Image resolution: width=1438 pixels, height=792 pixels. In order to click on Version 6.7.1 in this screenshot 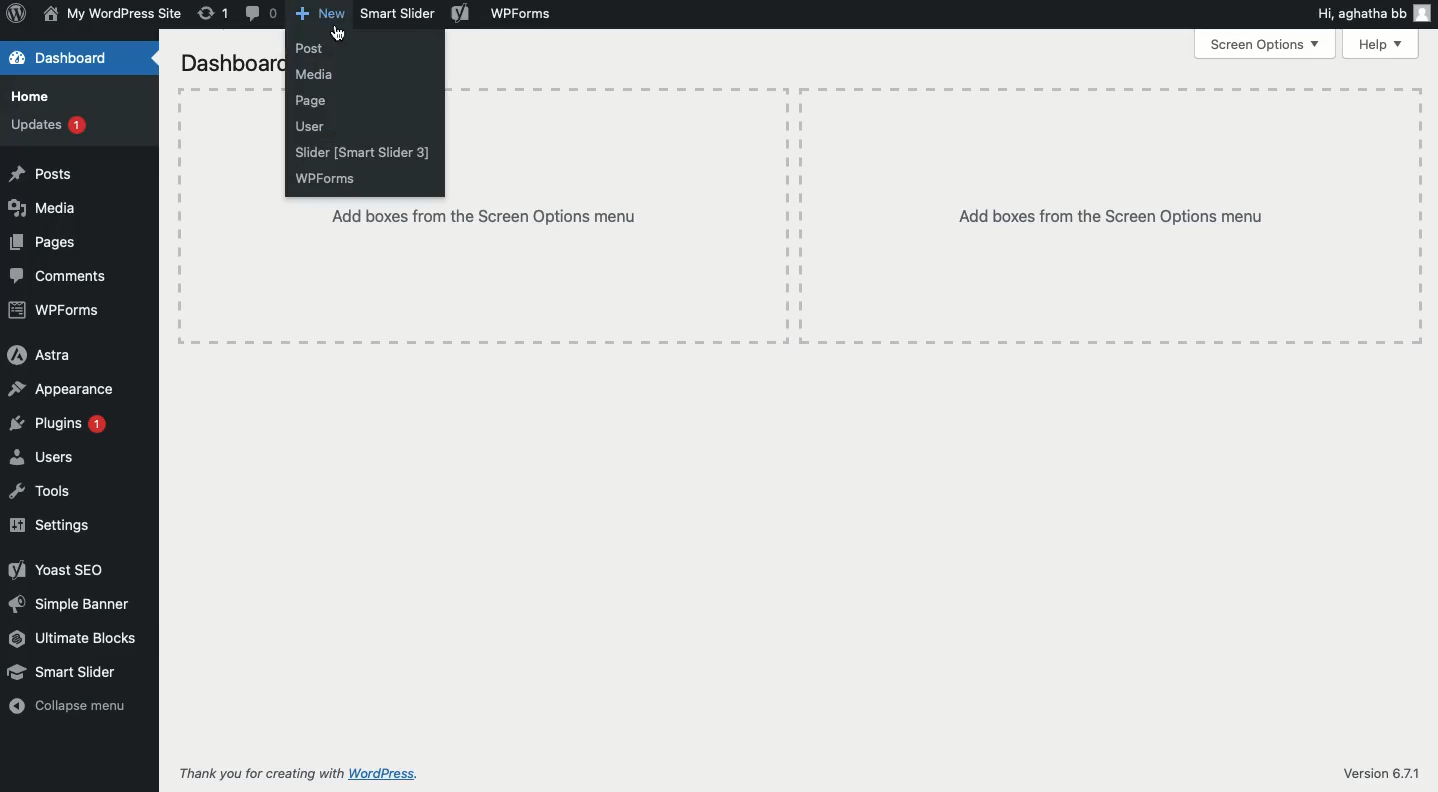, I will do `click(1381, 773)`.